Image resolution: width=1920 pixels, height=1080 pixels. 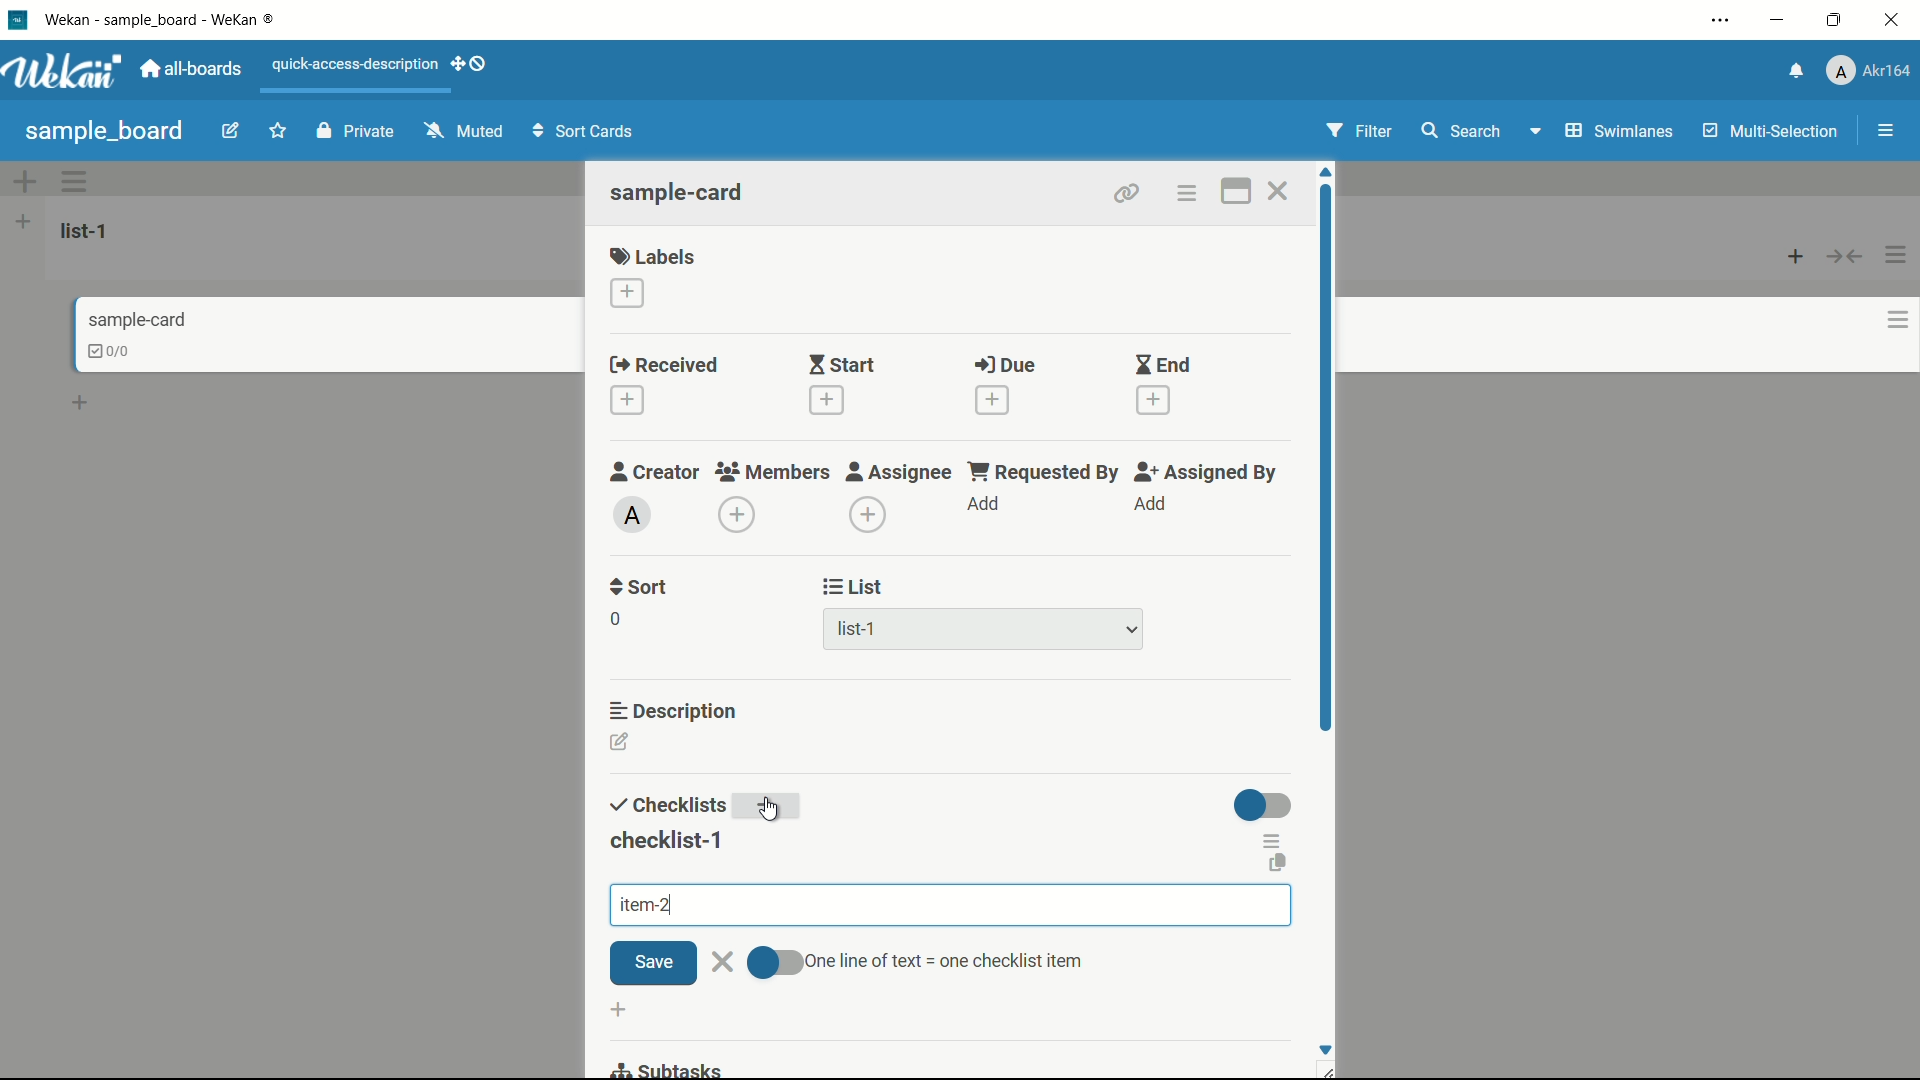 What do you see at coordinates (231, 133) in the screenshot?
I see `edit` at bounding box center [231, 133].